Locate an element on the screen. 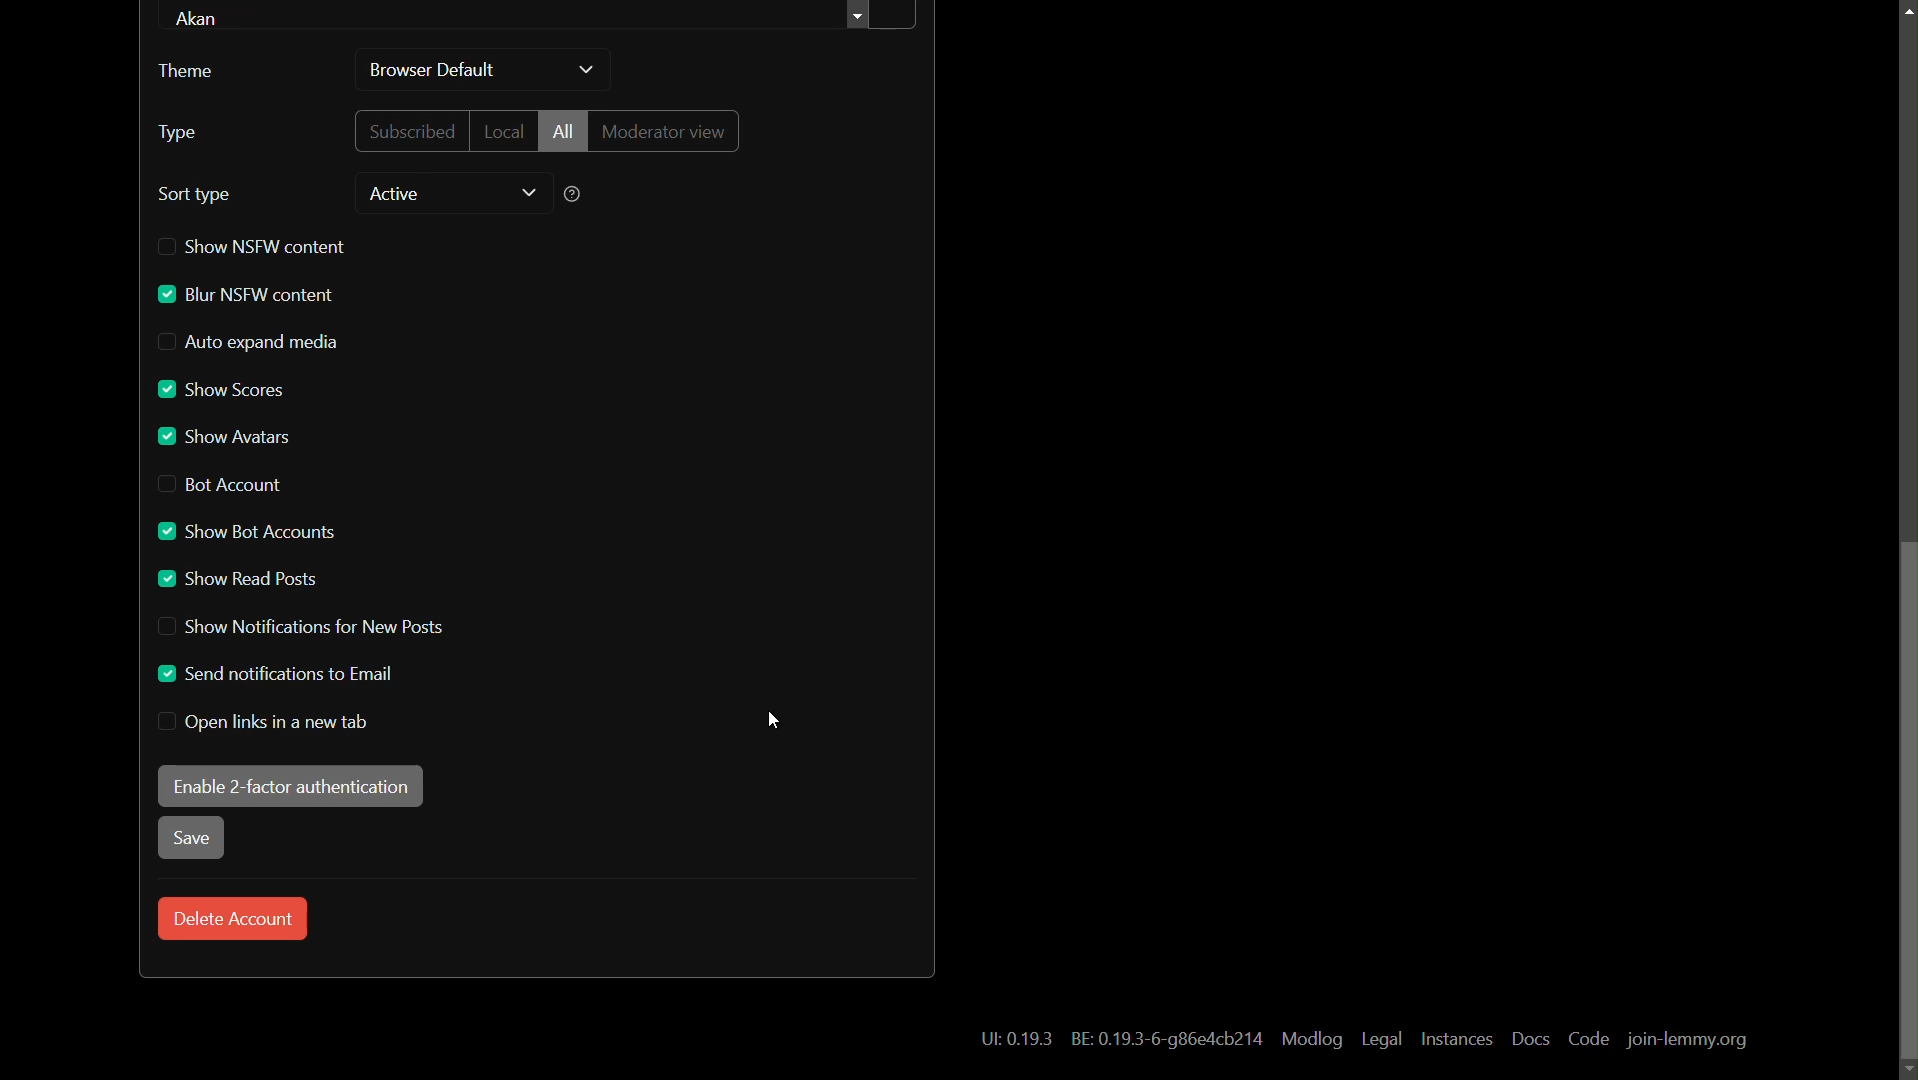 Image resolution: width=1918 pixels, height=1080 pixels. explore is located at coordinates (861, 18).